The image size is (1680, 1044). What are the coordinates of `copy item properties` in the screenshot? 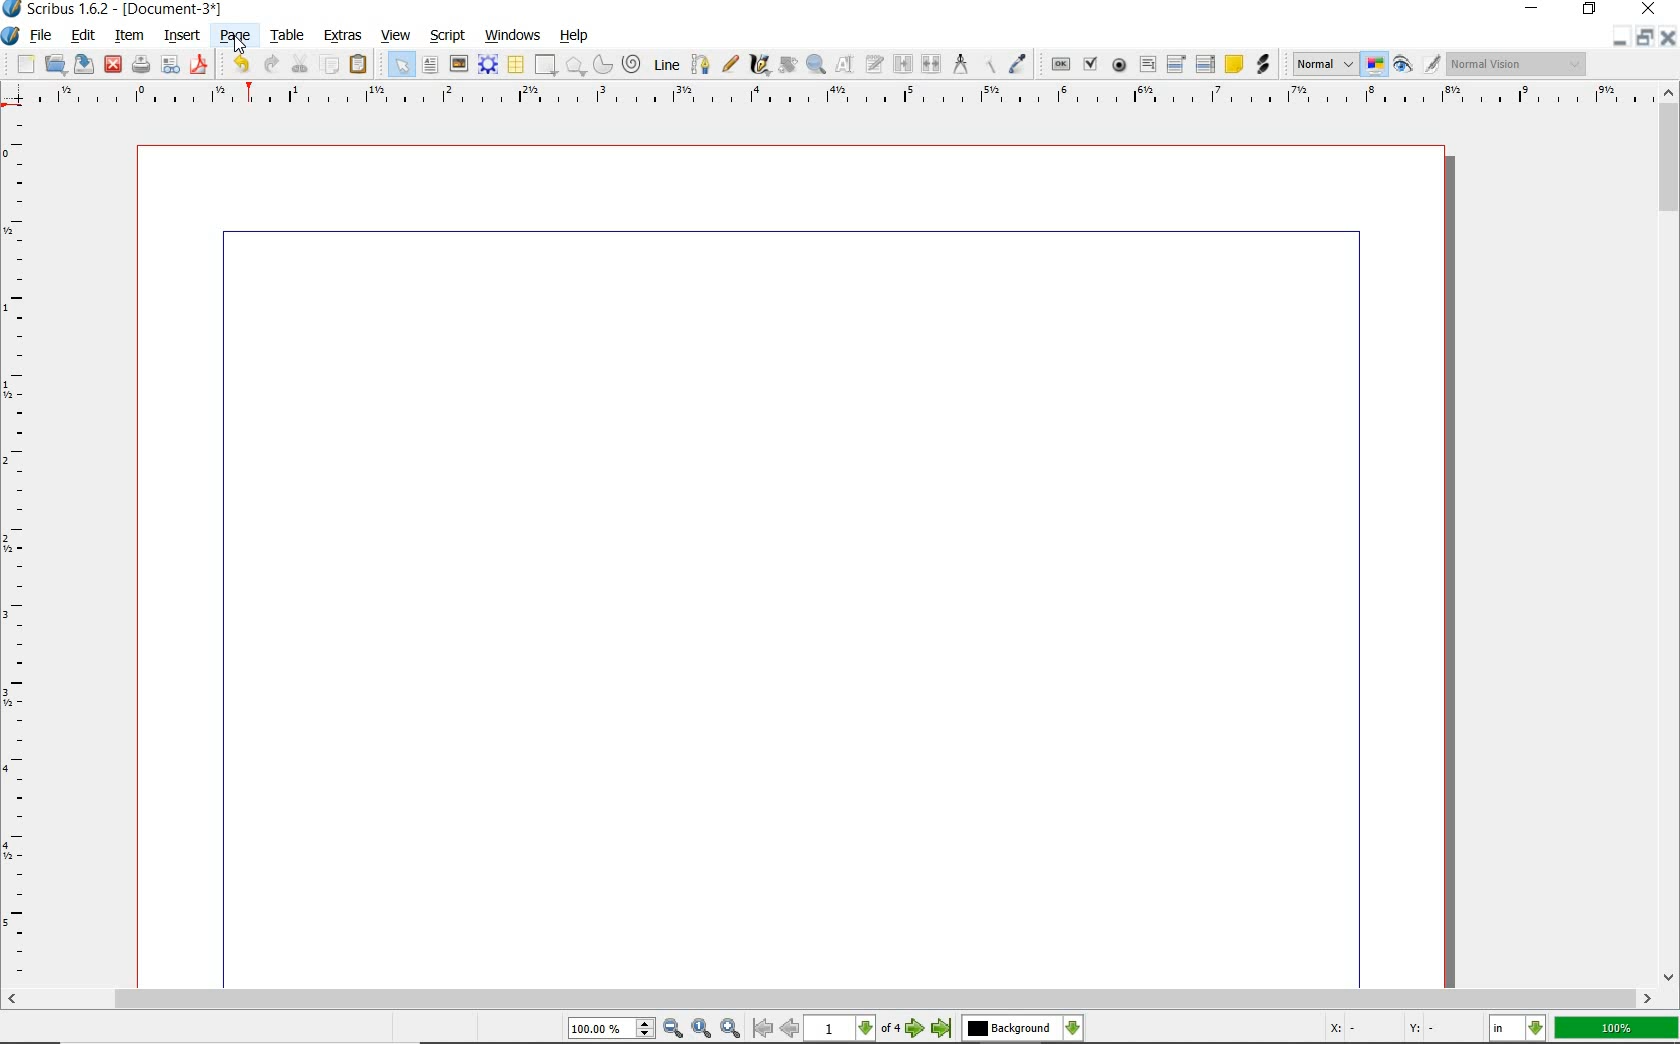 It's located at (988, 65).